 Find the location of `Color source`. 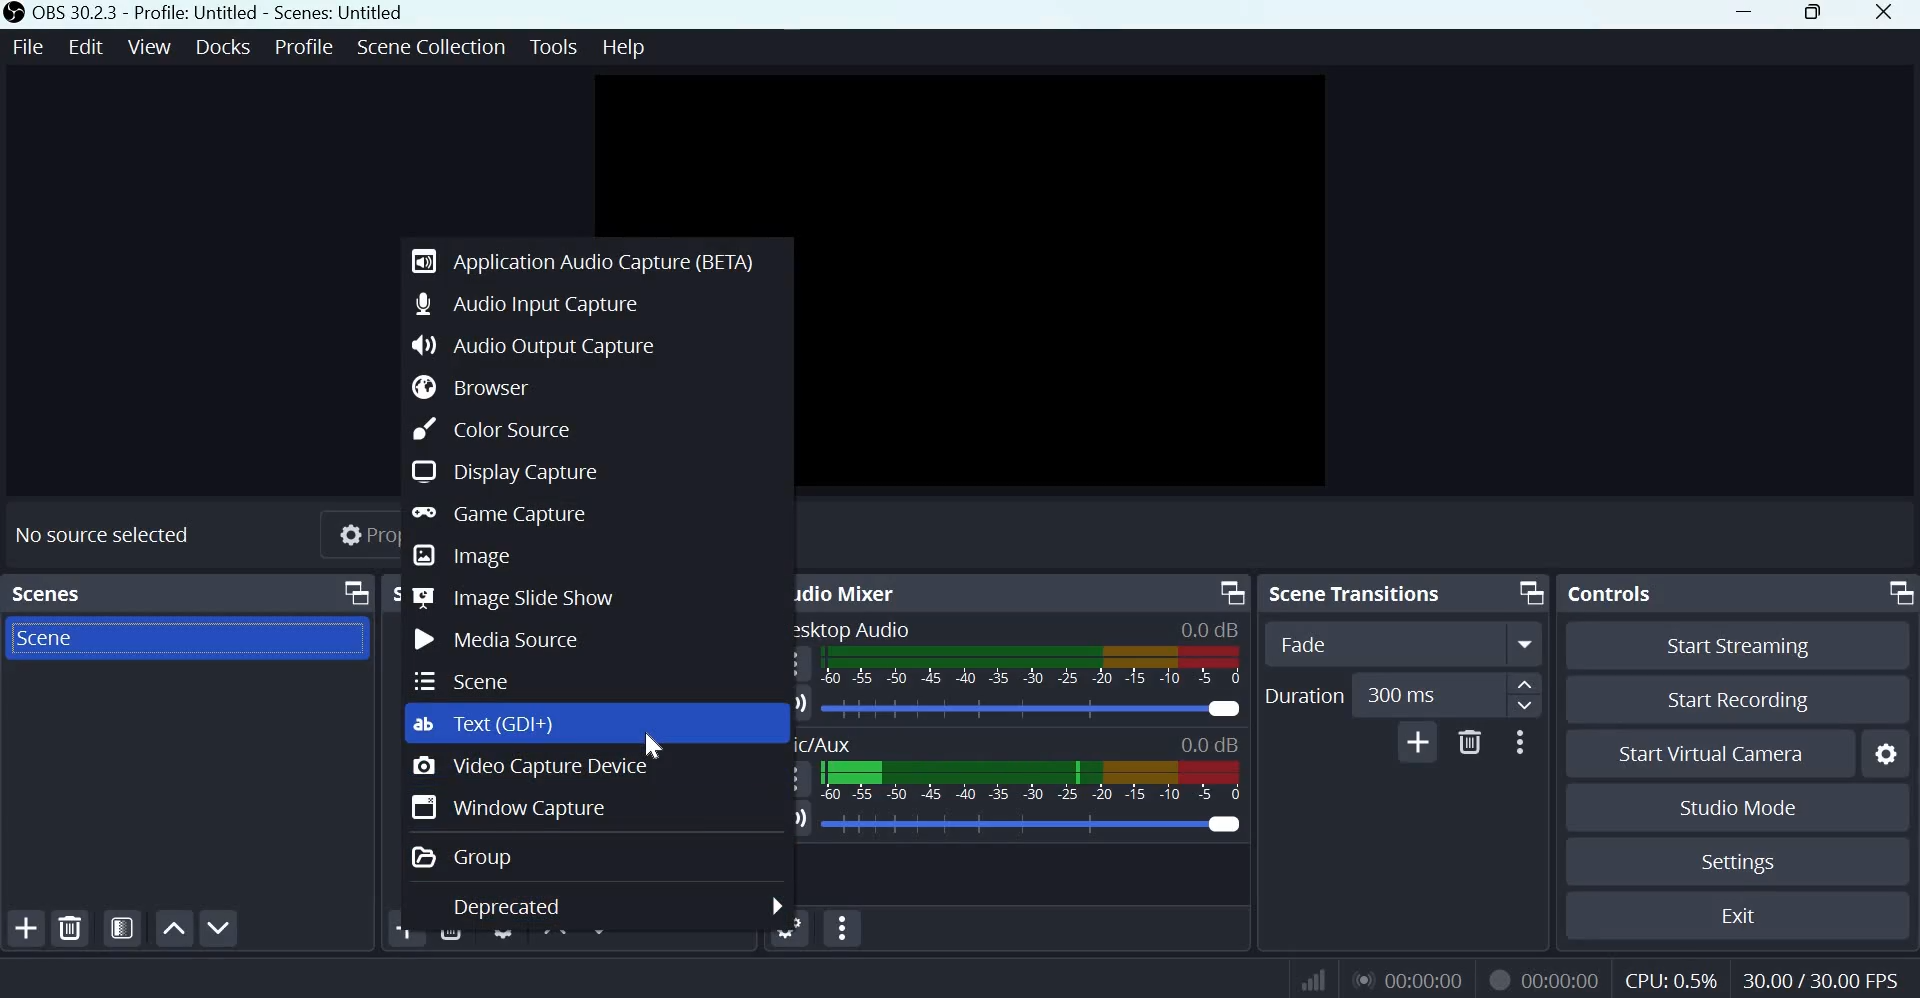

Color source is located at coordinates (489, 428).